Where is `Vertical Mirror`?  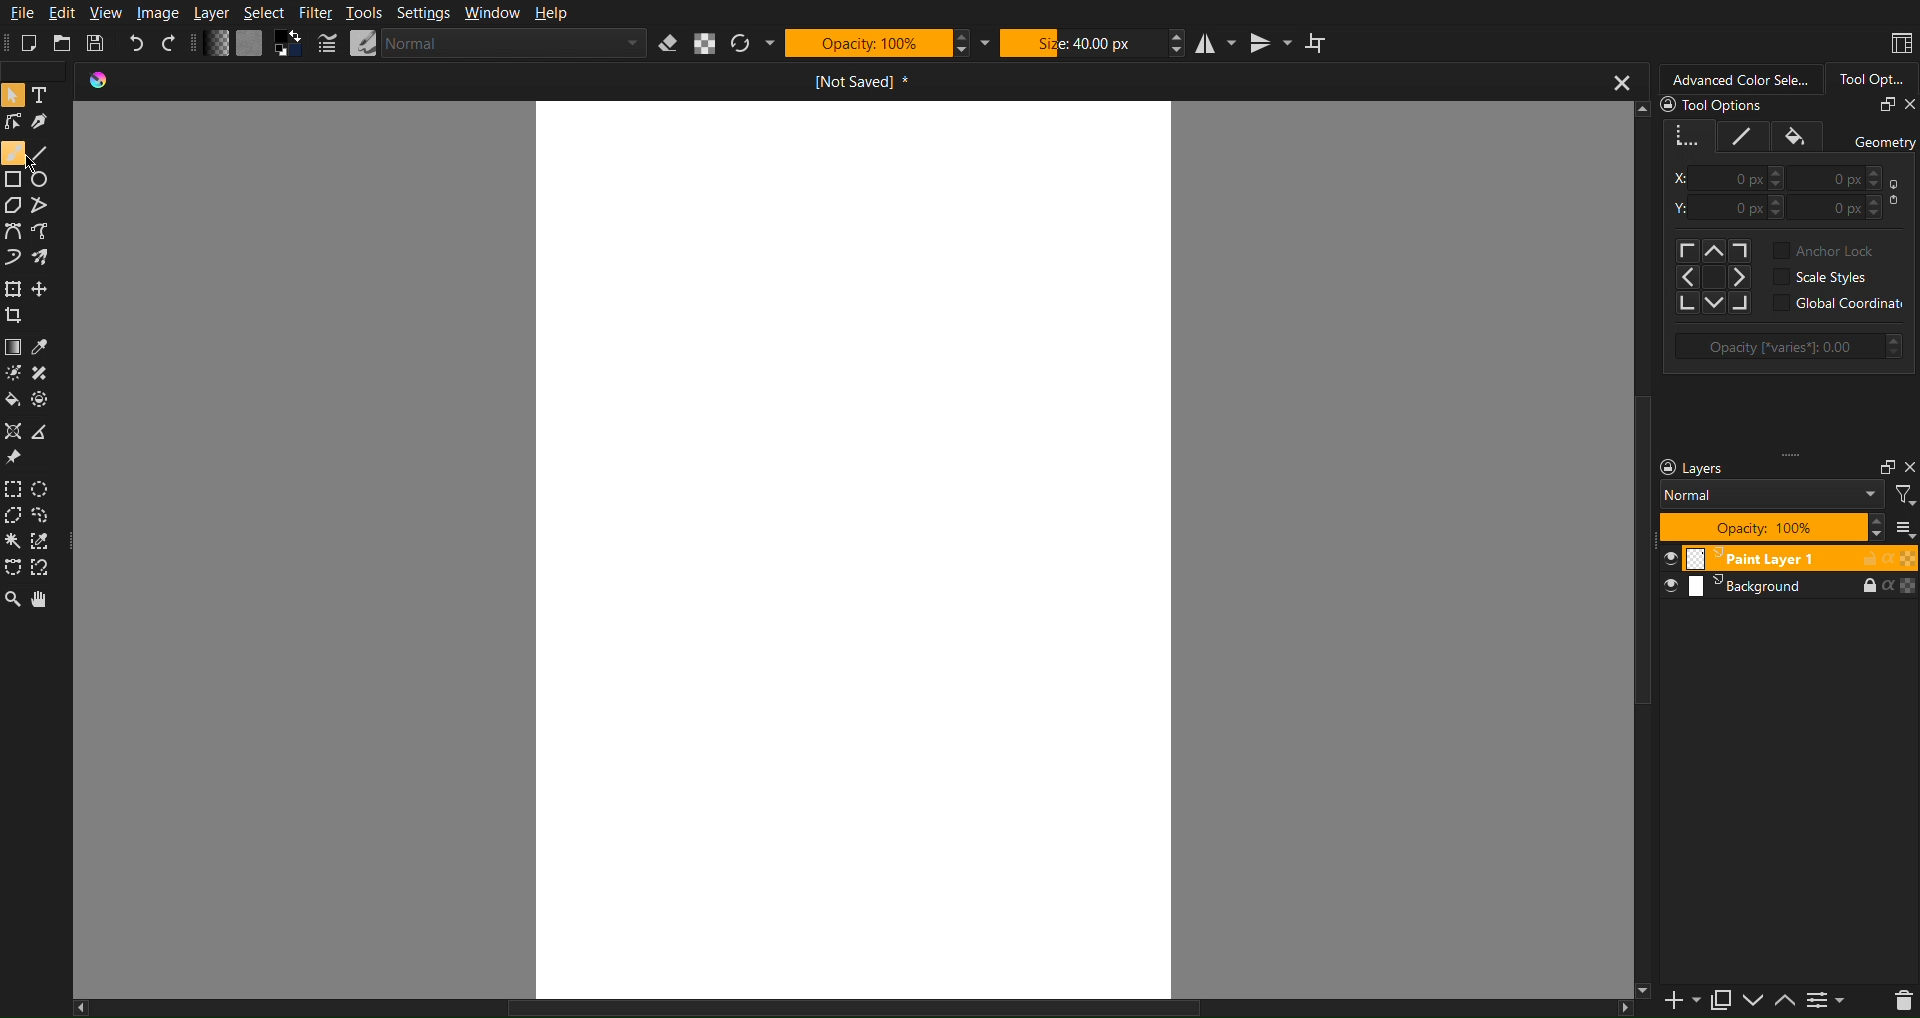 Vertical Mirror is located at coordinates (1270, 43).